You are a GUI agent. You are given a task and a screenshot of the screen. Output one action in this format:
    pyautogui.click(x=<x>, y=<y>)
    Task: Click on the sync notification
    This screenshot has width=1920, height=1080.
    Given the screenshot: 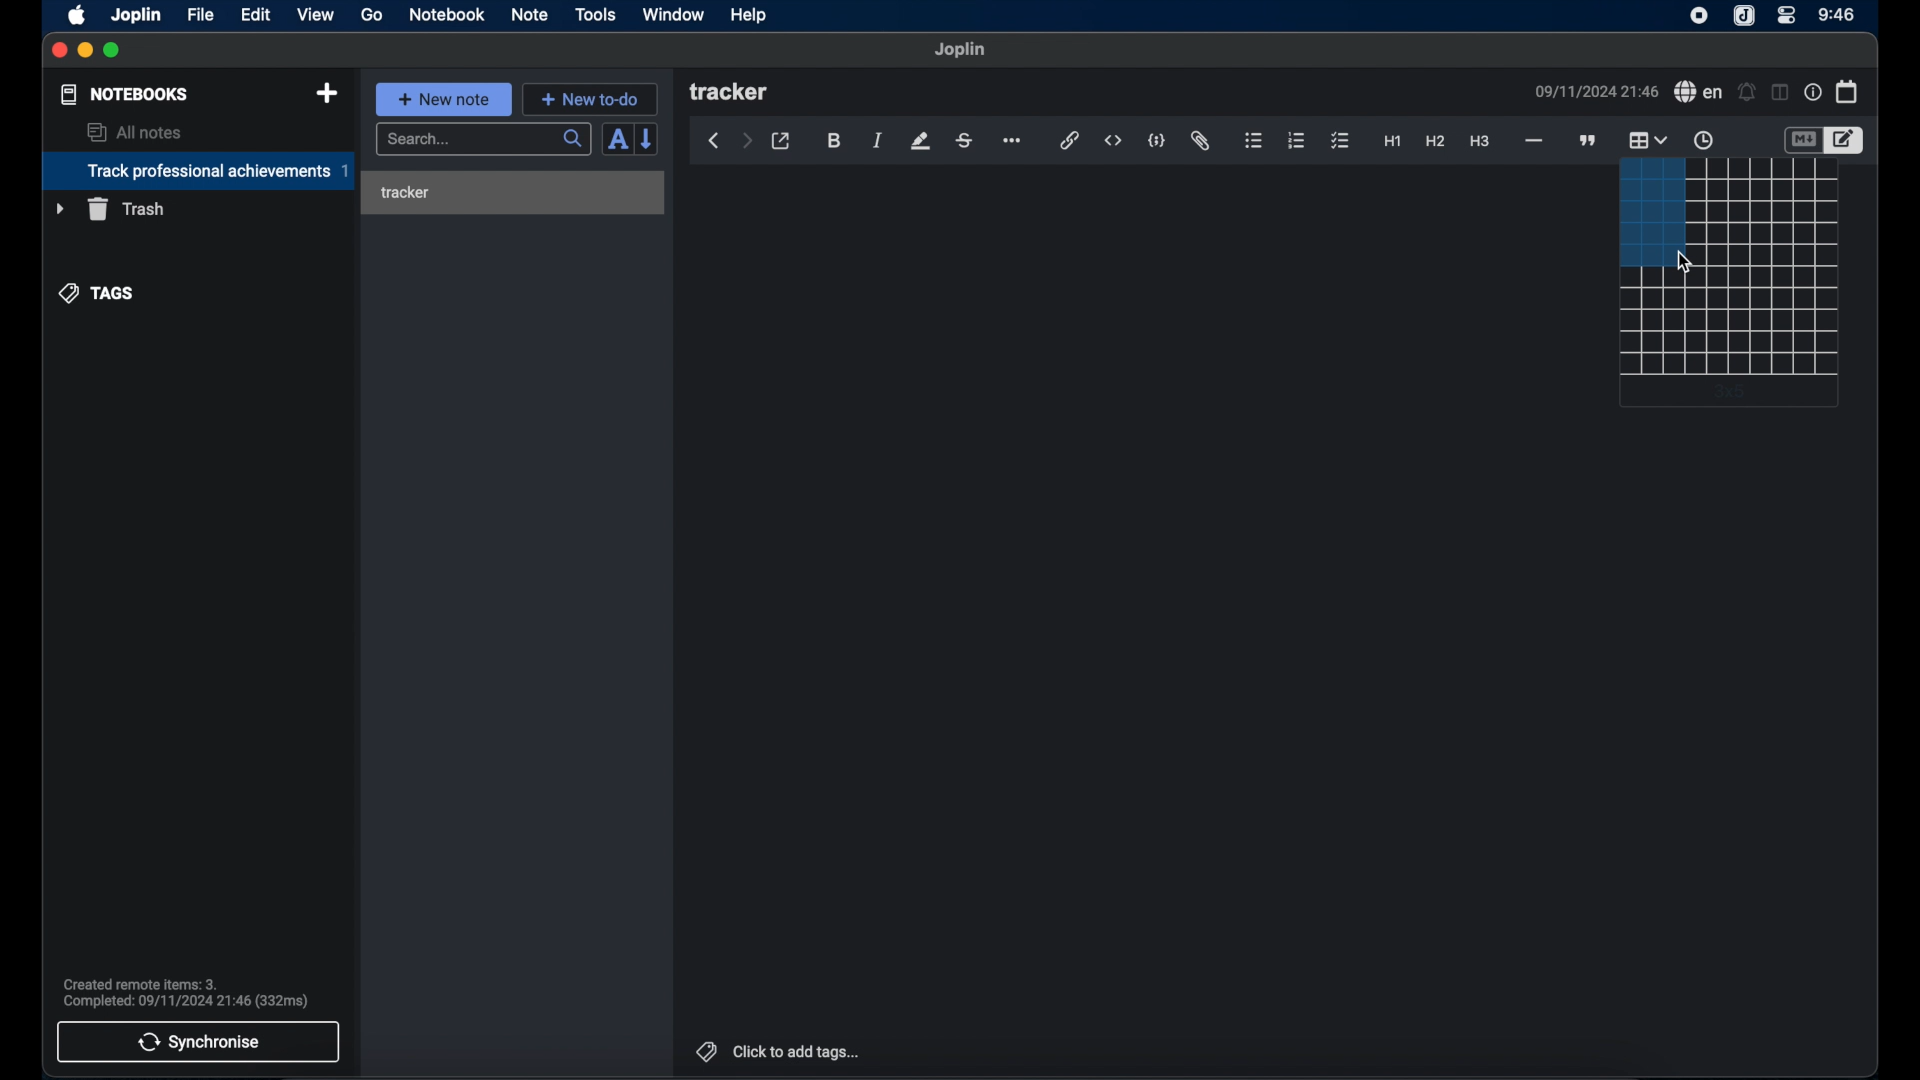 What is the action you would take?
    pyautogui.click(x=185, y=993)
    